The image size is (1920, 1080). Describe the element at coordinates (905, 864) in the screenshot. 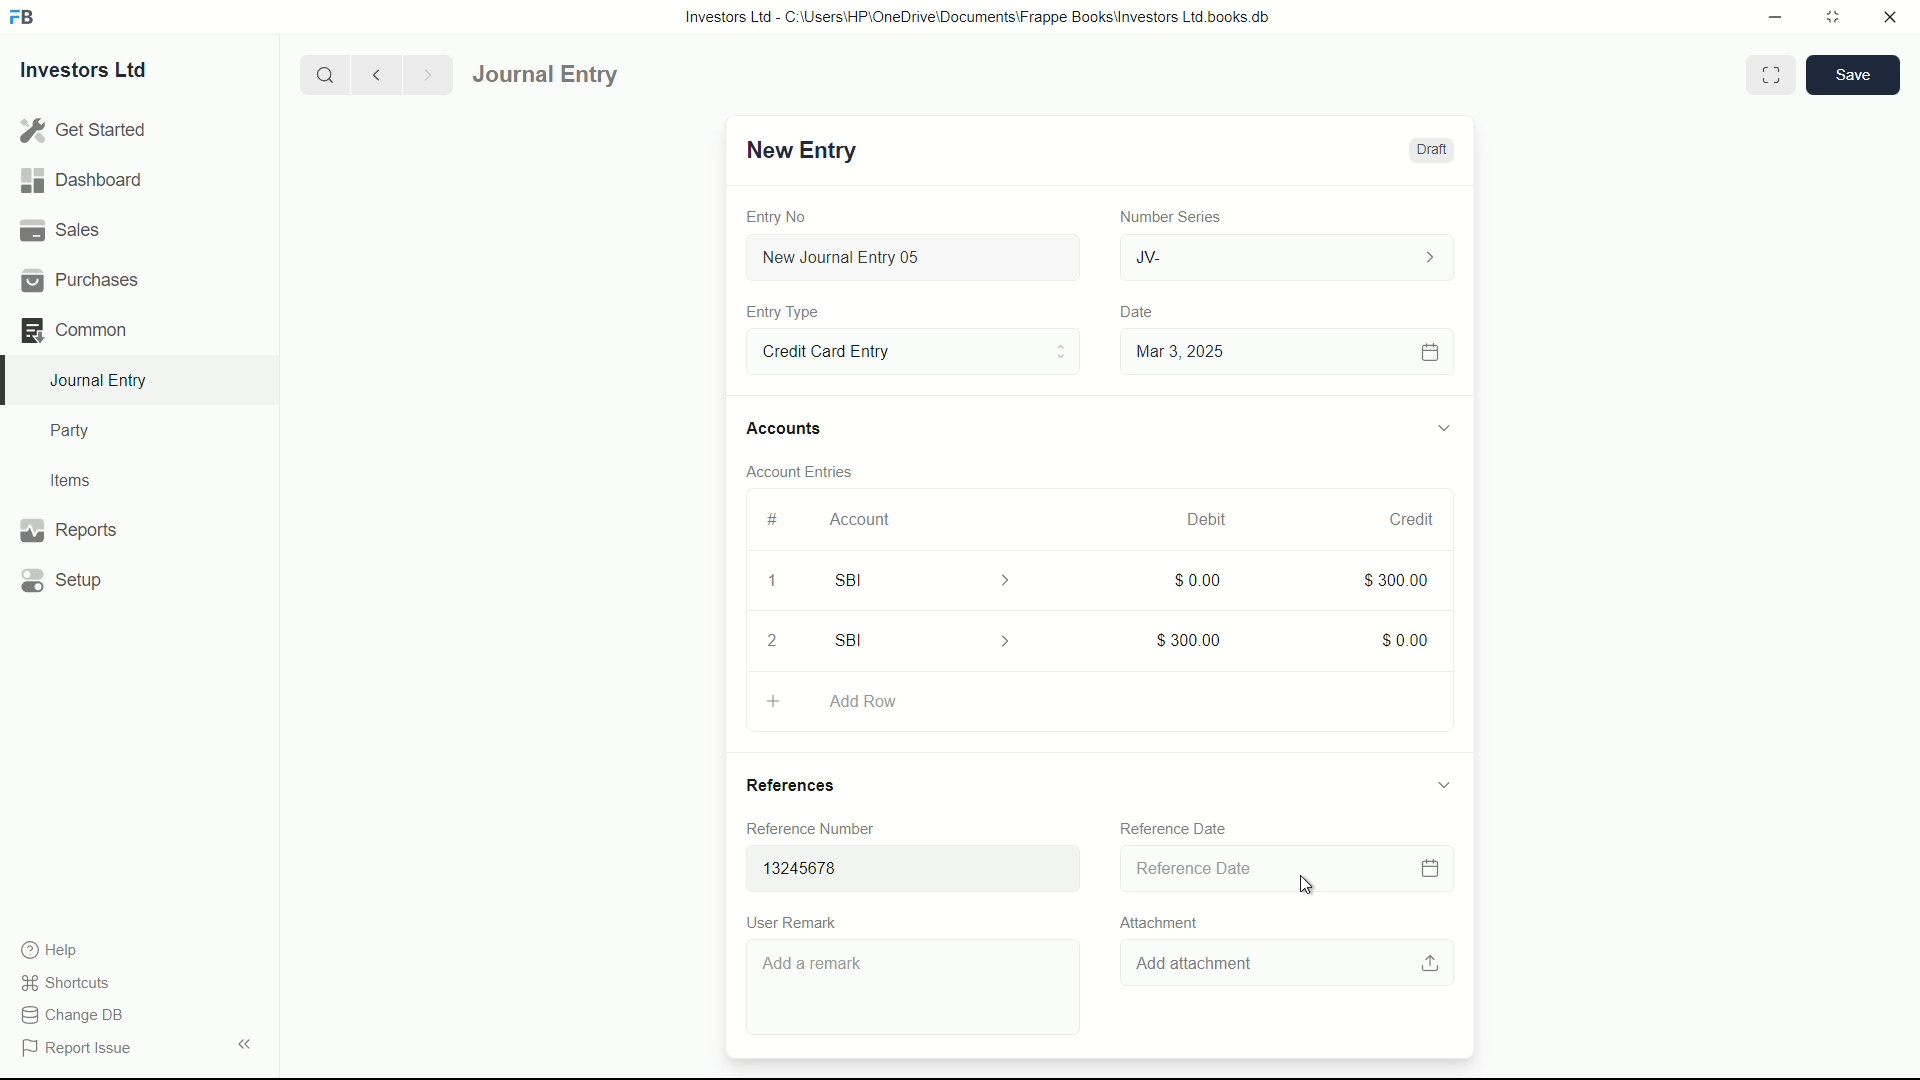

I see `13245678` at that location.